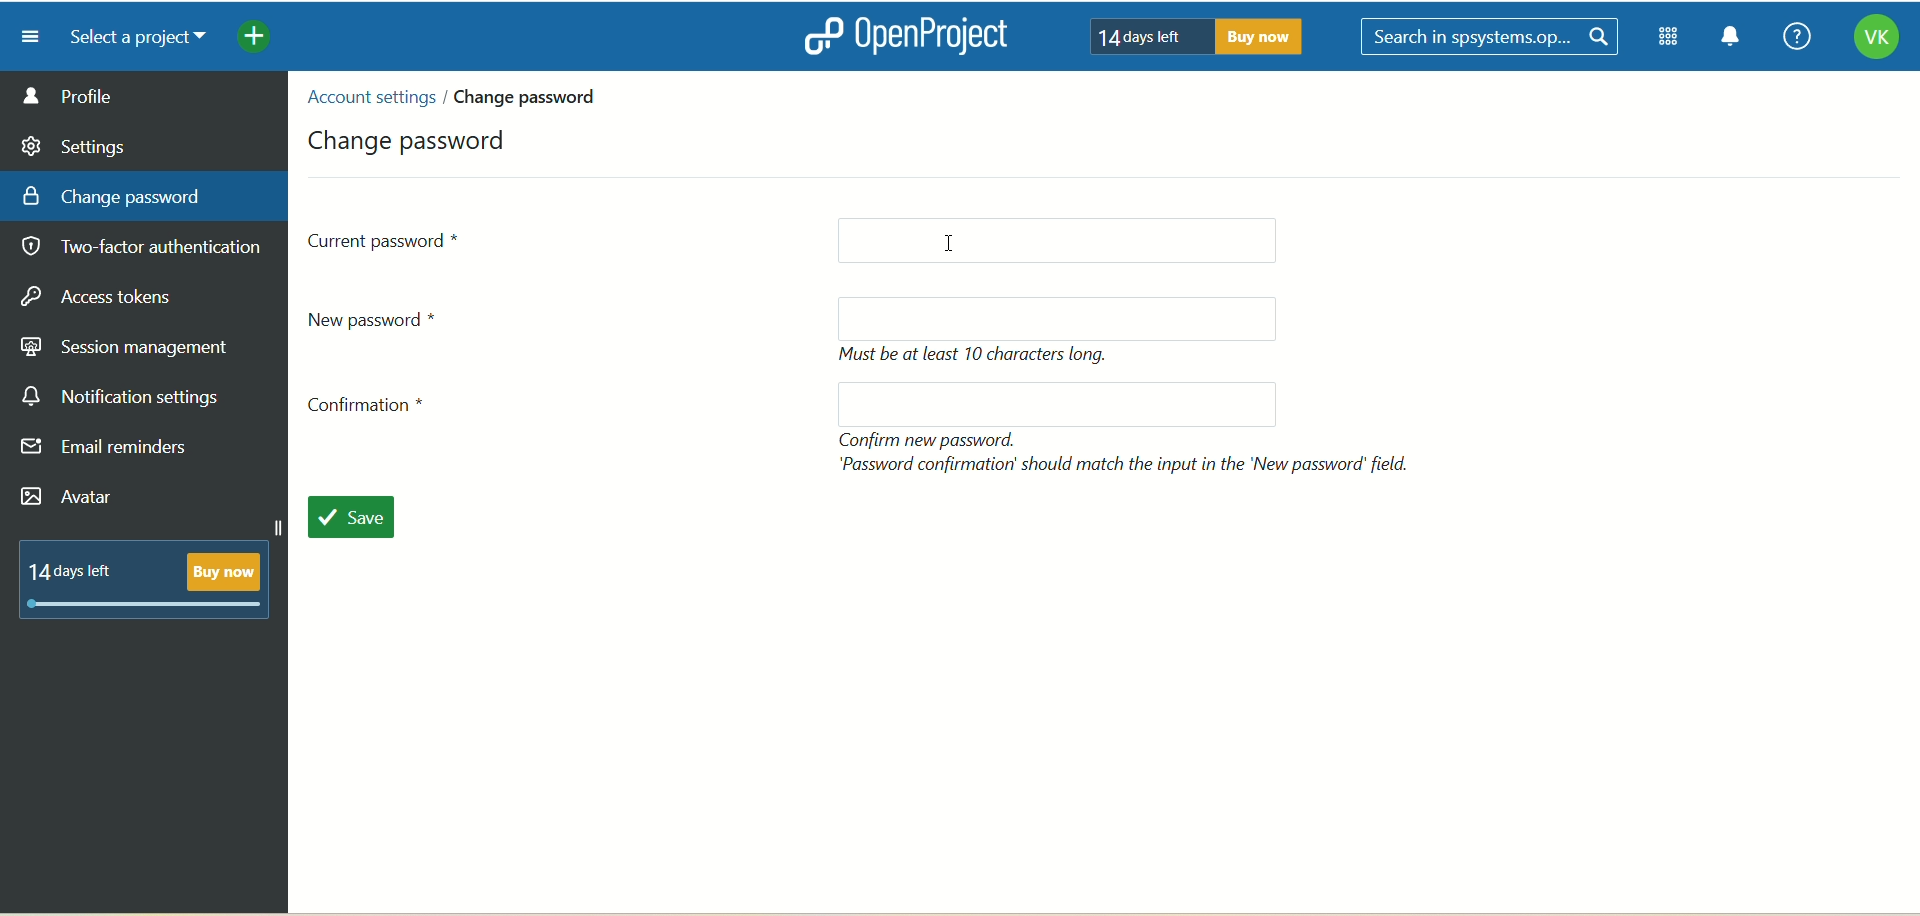 Image resolution: width=1920 pixels, height=916 pixels. Describe the element at coordinates (1067, 317) in the screenshot. I see `blank space` at that location.